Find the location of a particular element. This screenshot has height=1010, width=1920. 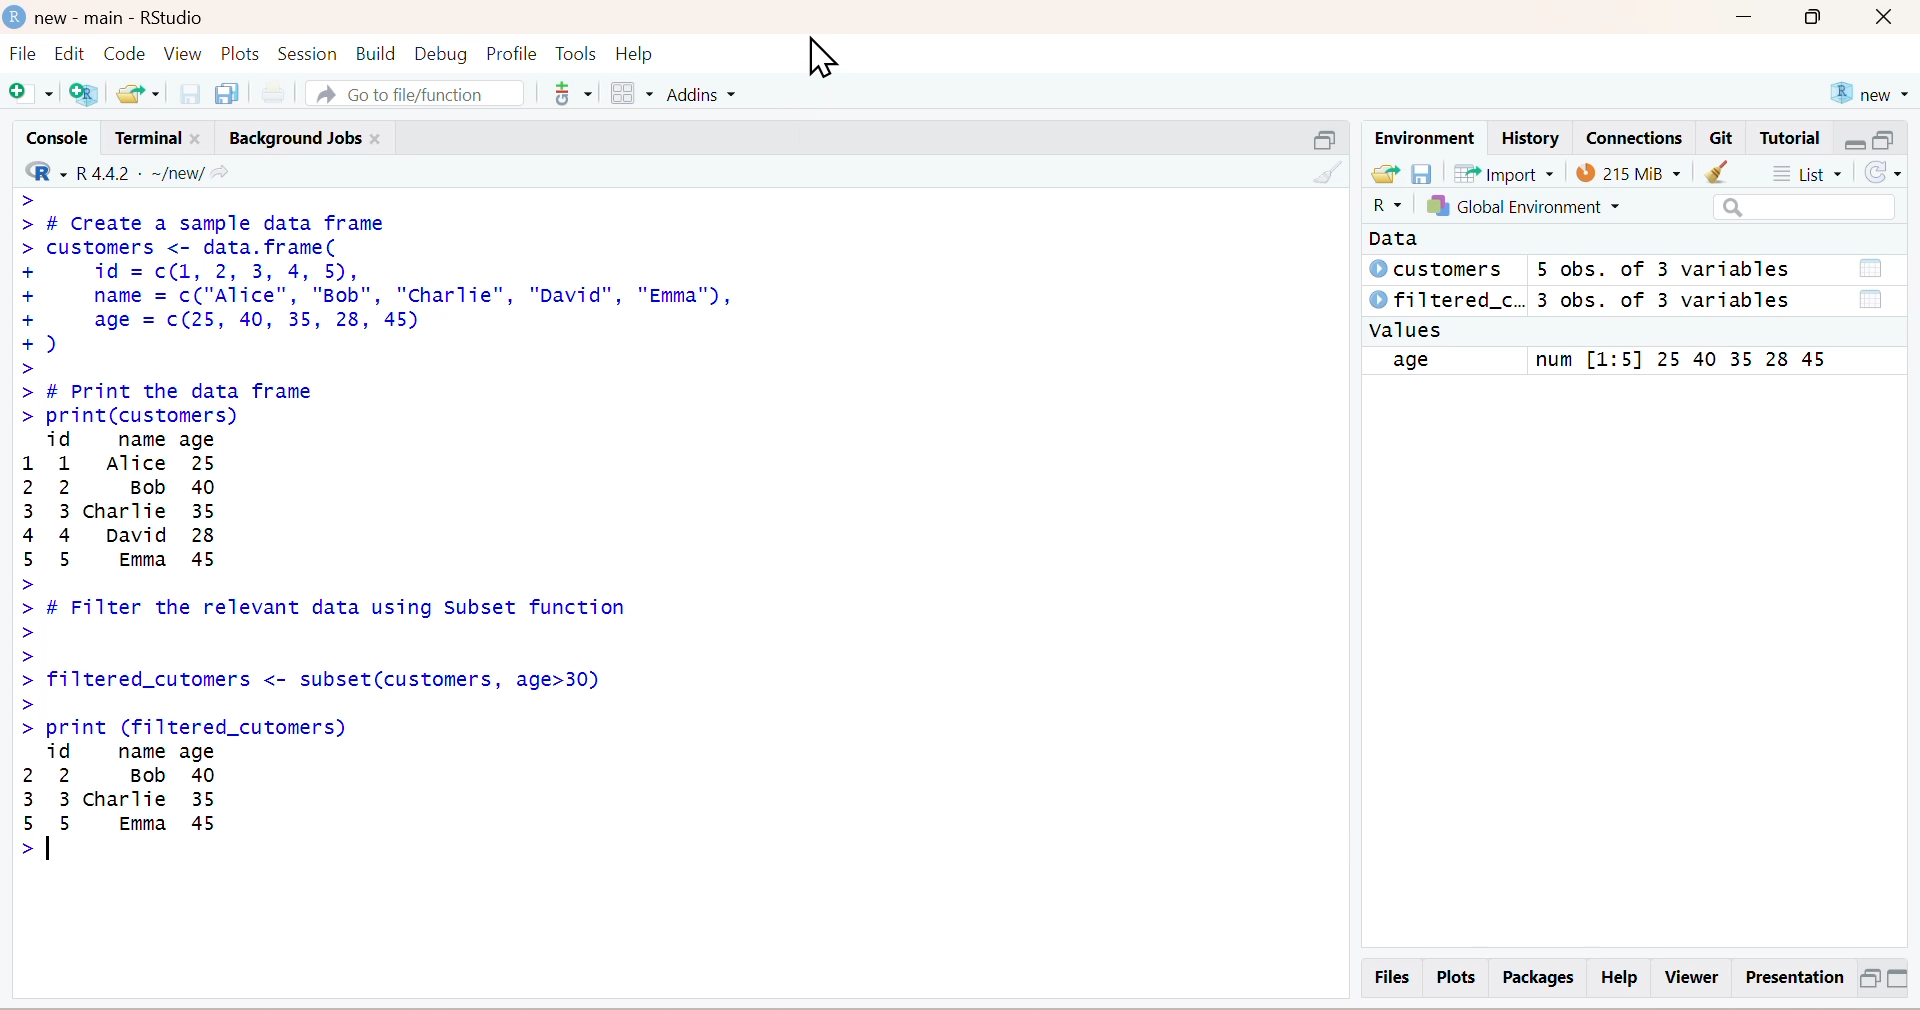

values is located at coordinates (1411, 330).